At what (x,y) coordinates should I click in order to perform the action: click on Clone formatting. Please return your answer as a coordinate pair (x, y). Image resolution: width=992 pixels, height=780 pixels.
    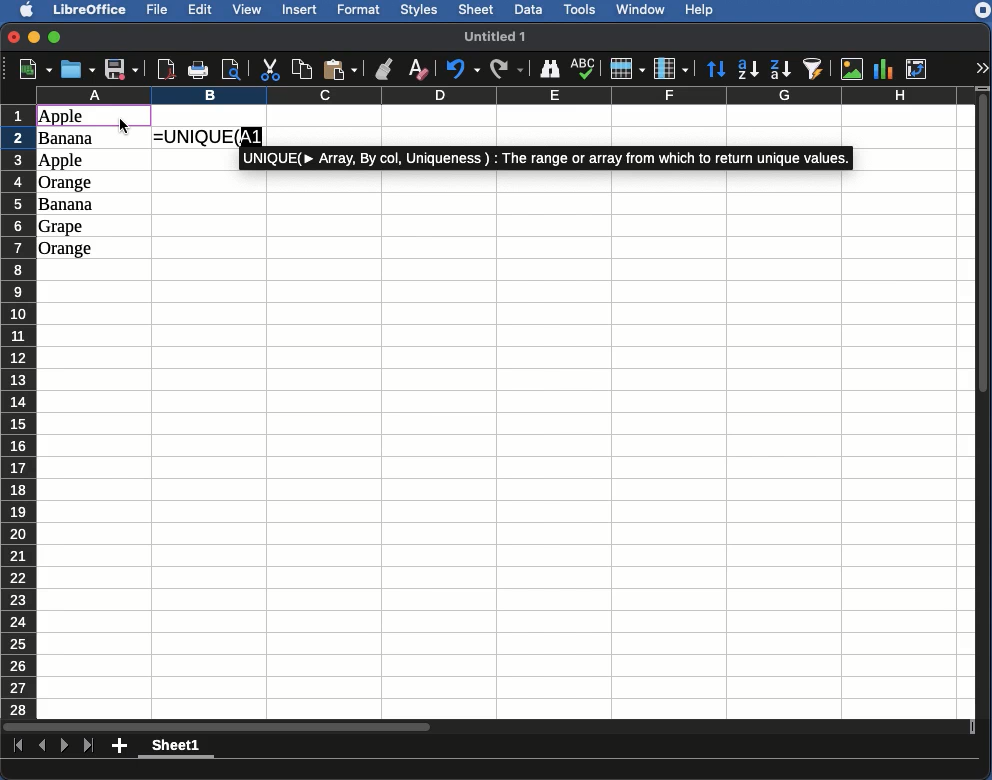
    Looking at the image, I should click on (384, 69).